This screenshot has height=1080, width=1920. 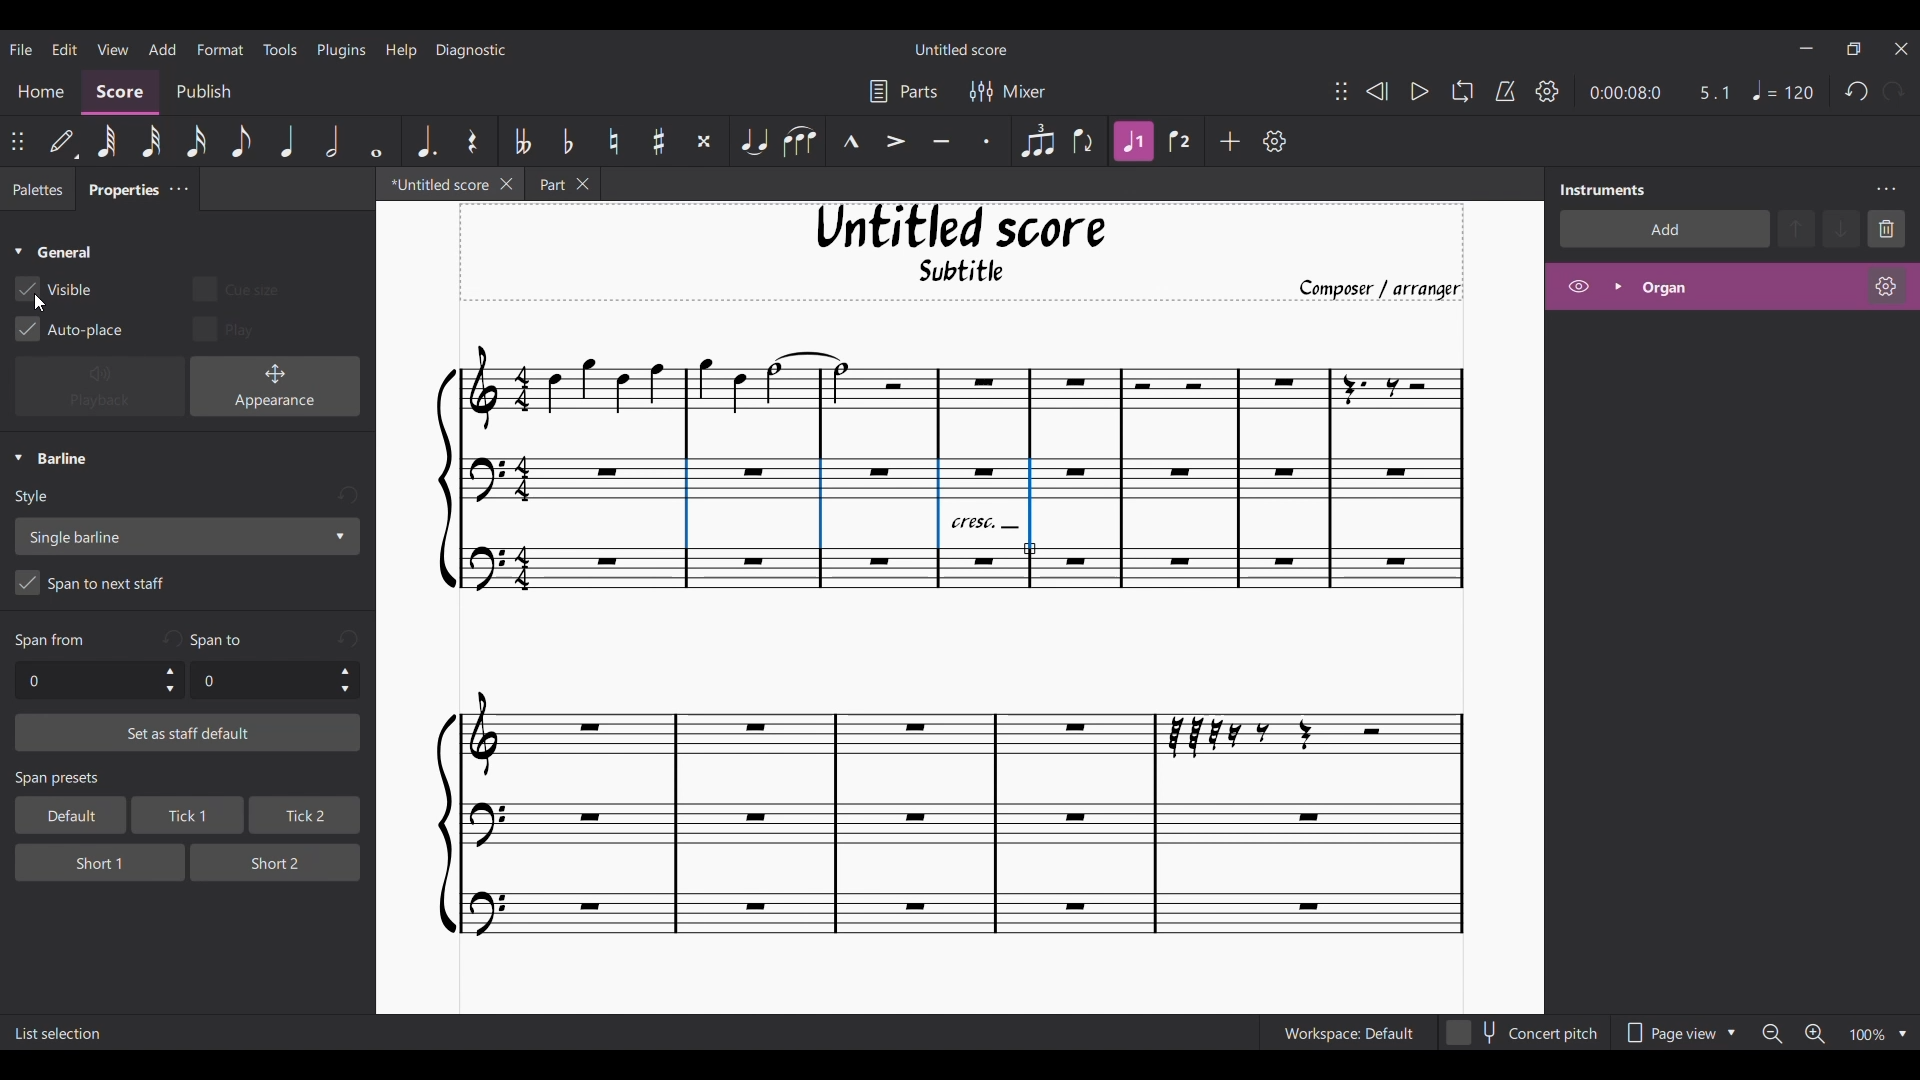 What do you see at coordinates (507, 183) in the screenshot?
I see `Close current tab` at bounding box center [507, 183].